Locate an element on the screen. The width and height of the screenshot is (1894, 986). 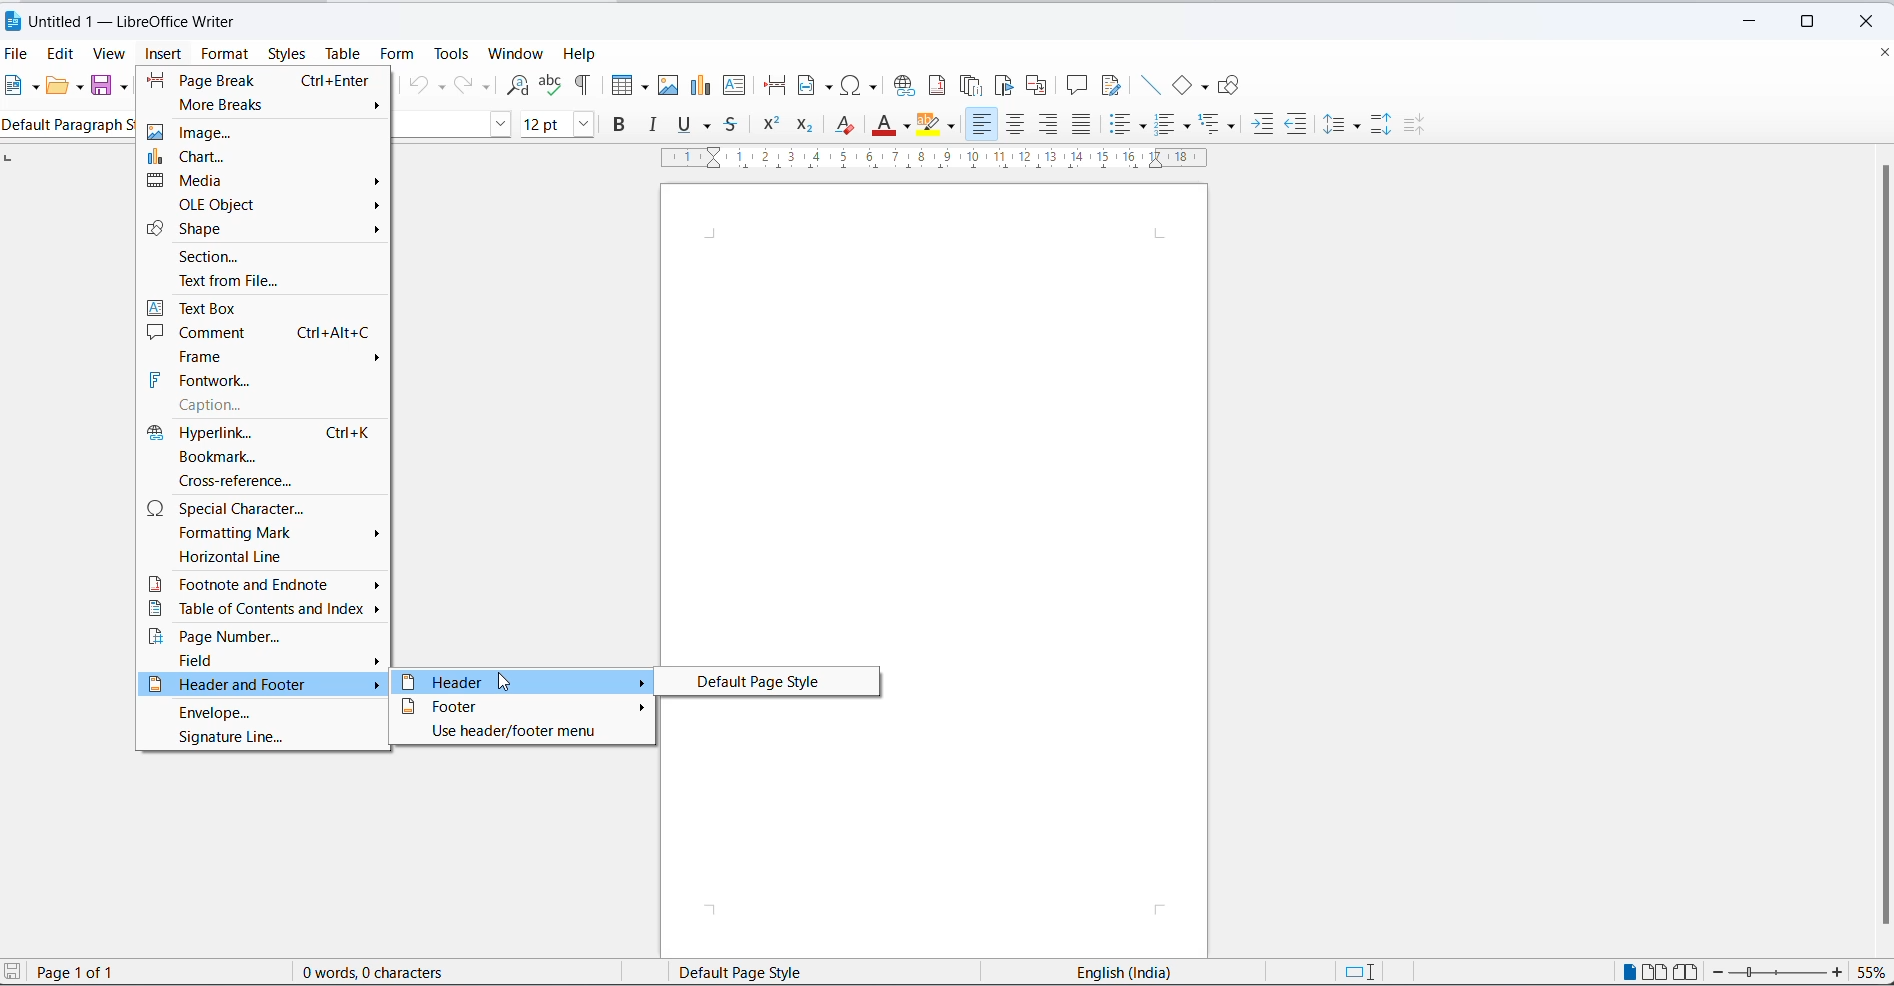
window is located at coordinates (520, 54).